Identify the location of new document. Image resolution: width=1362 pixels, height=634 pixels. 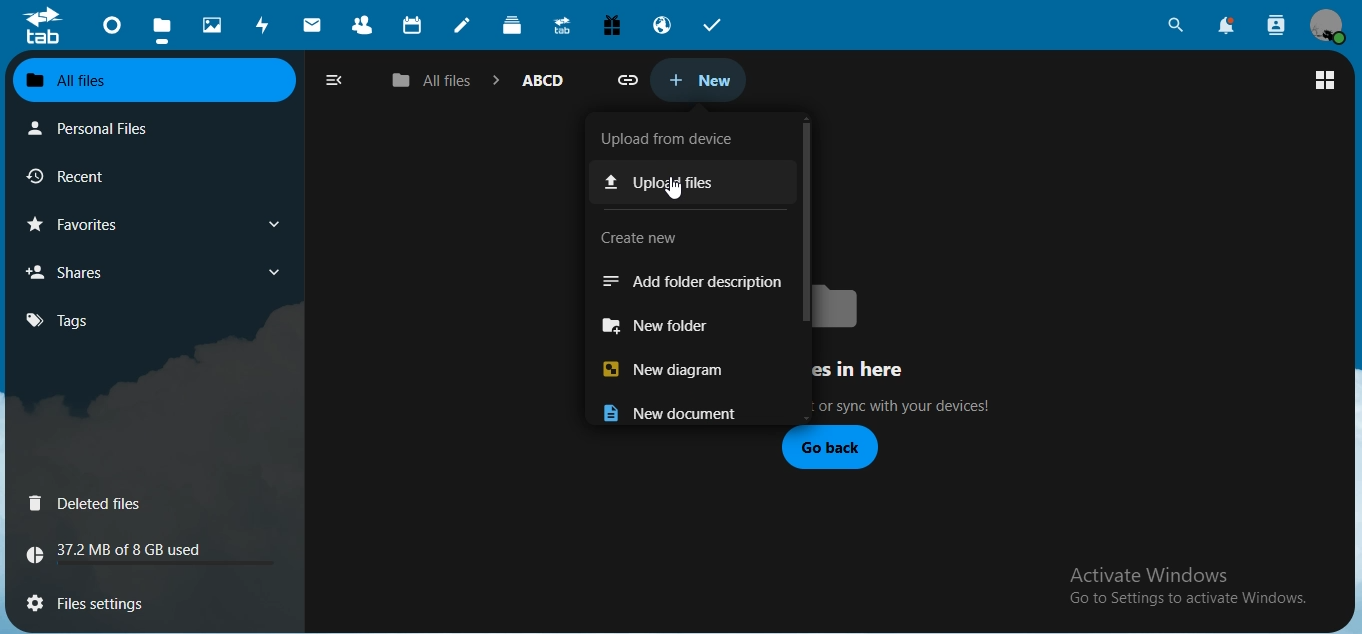
(675, 411).